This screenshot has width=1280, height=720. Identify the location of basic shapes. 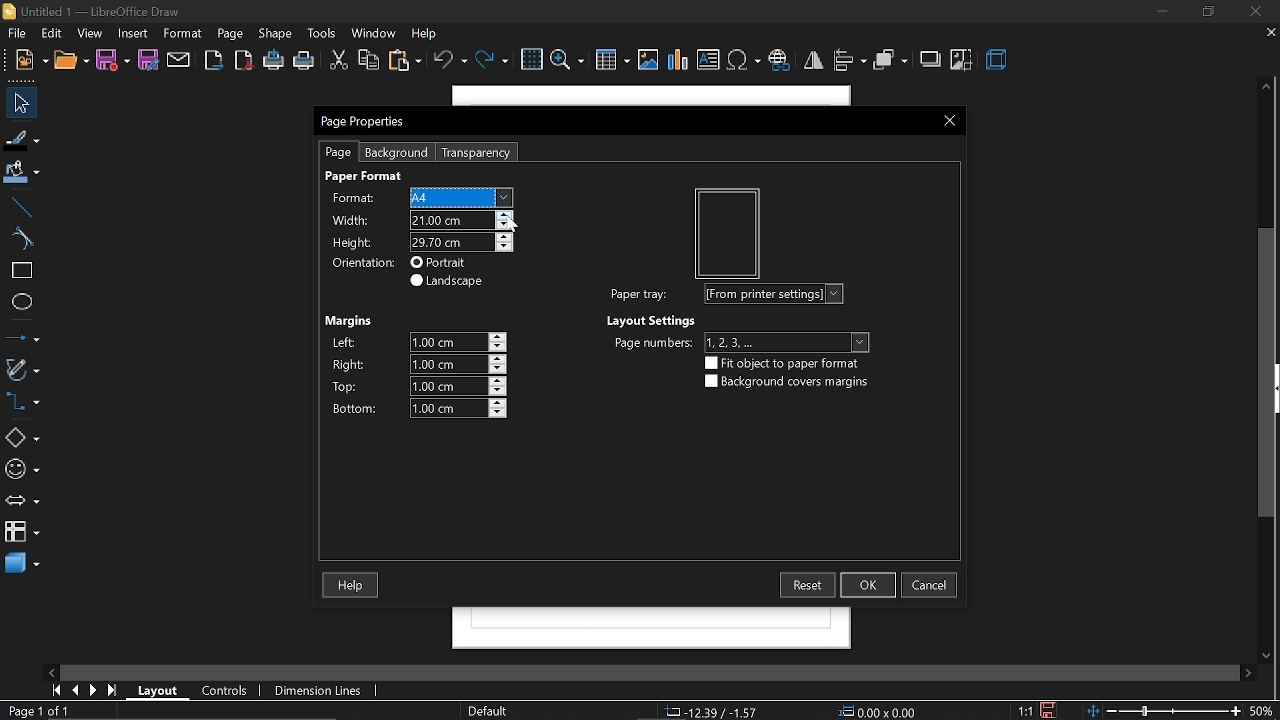
(22, 439).